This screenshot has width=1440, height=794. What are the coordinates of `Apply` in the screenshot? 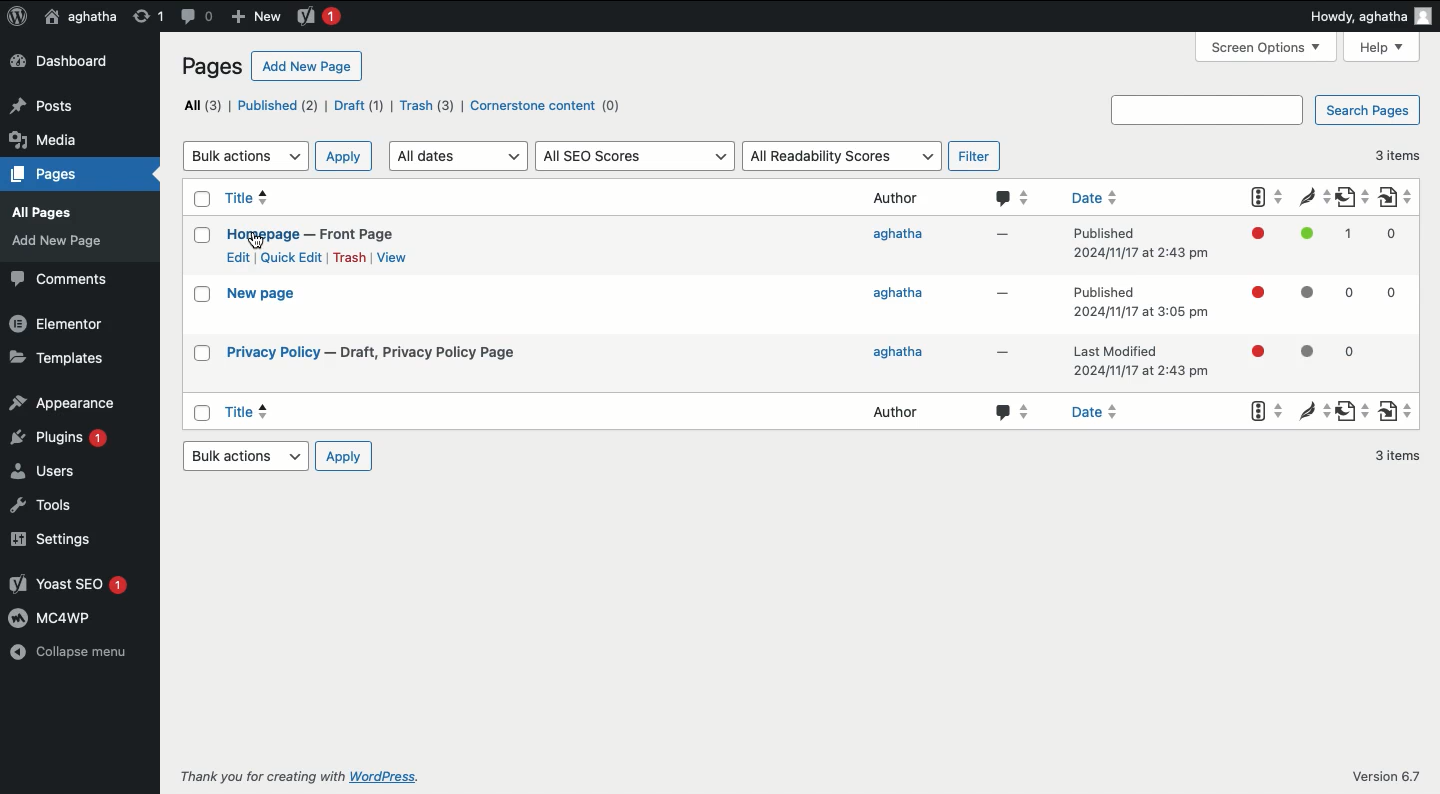 It's located at (343, 457).